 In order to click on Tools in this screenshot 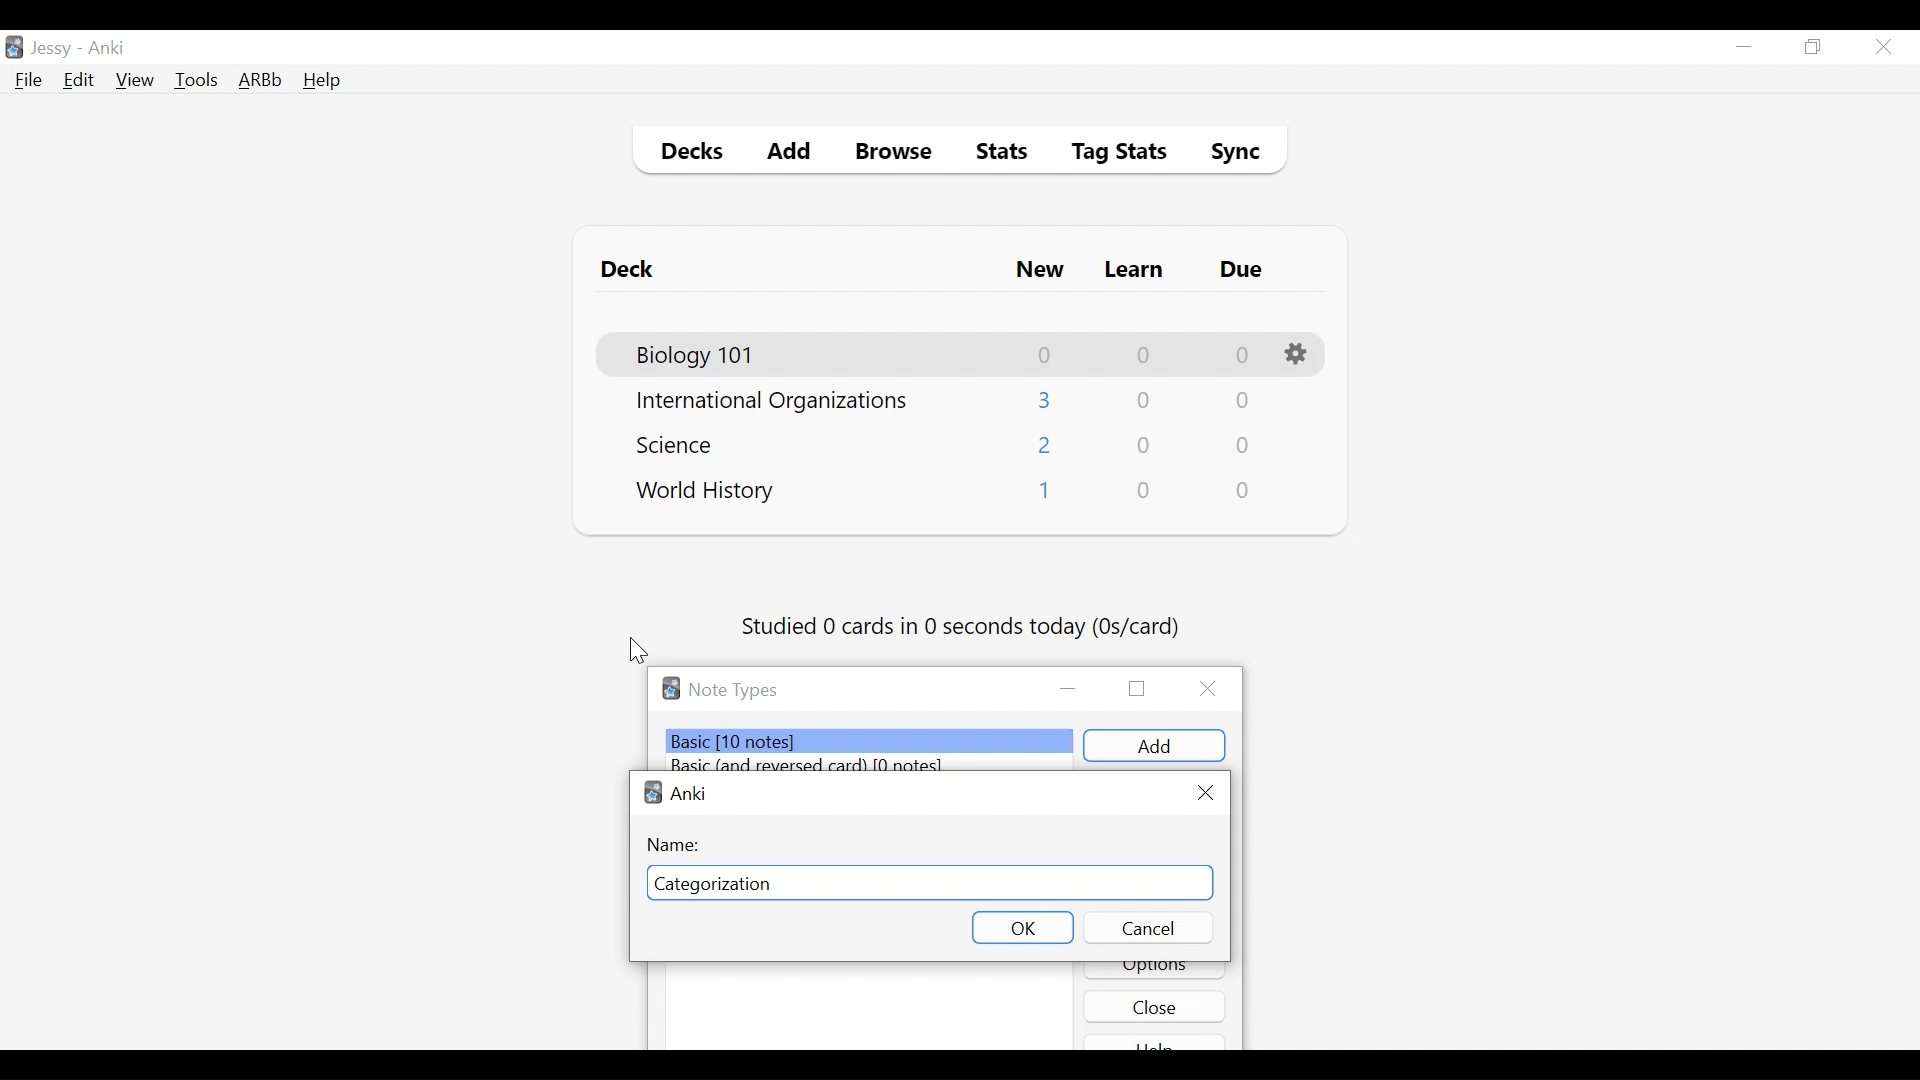, I will do `click(196, 79)`.